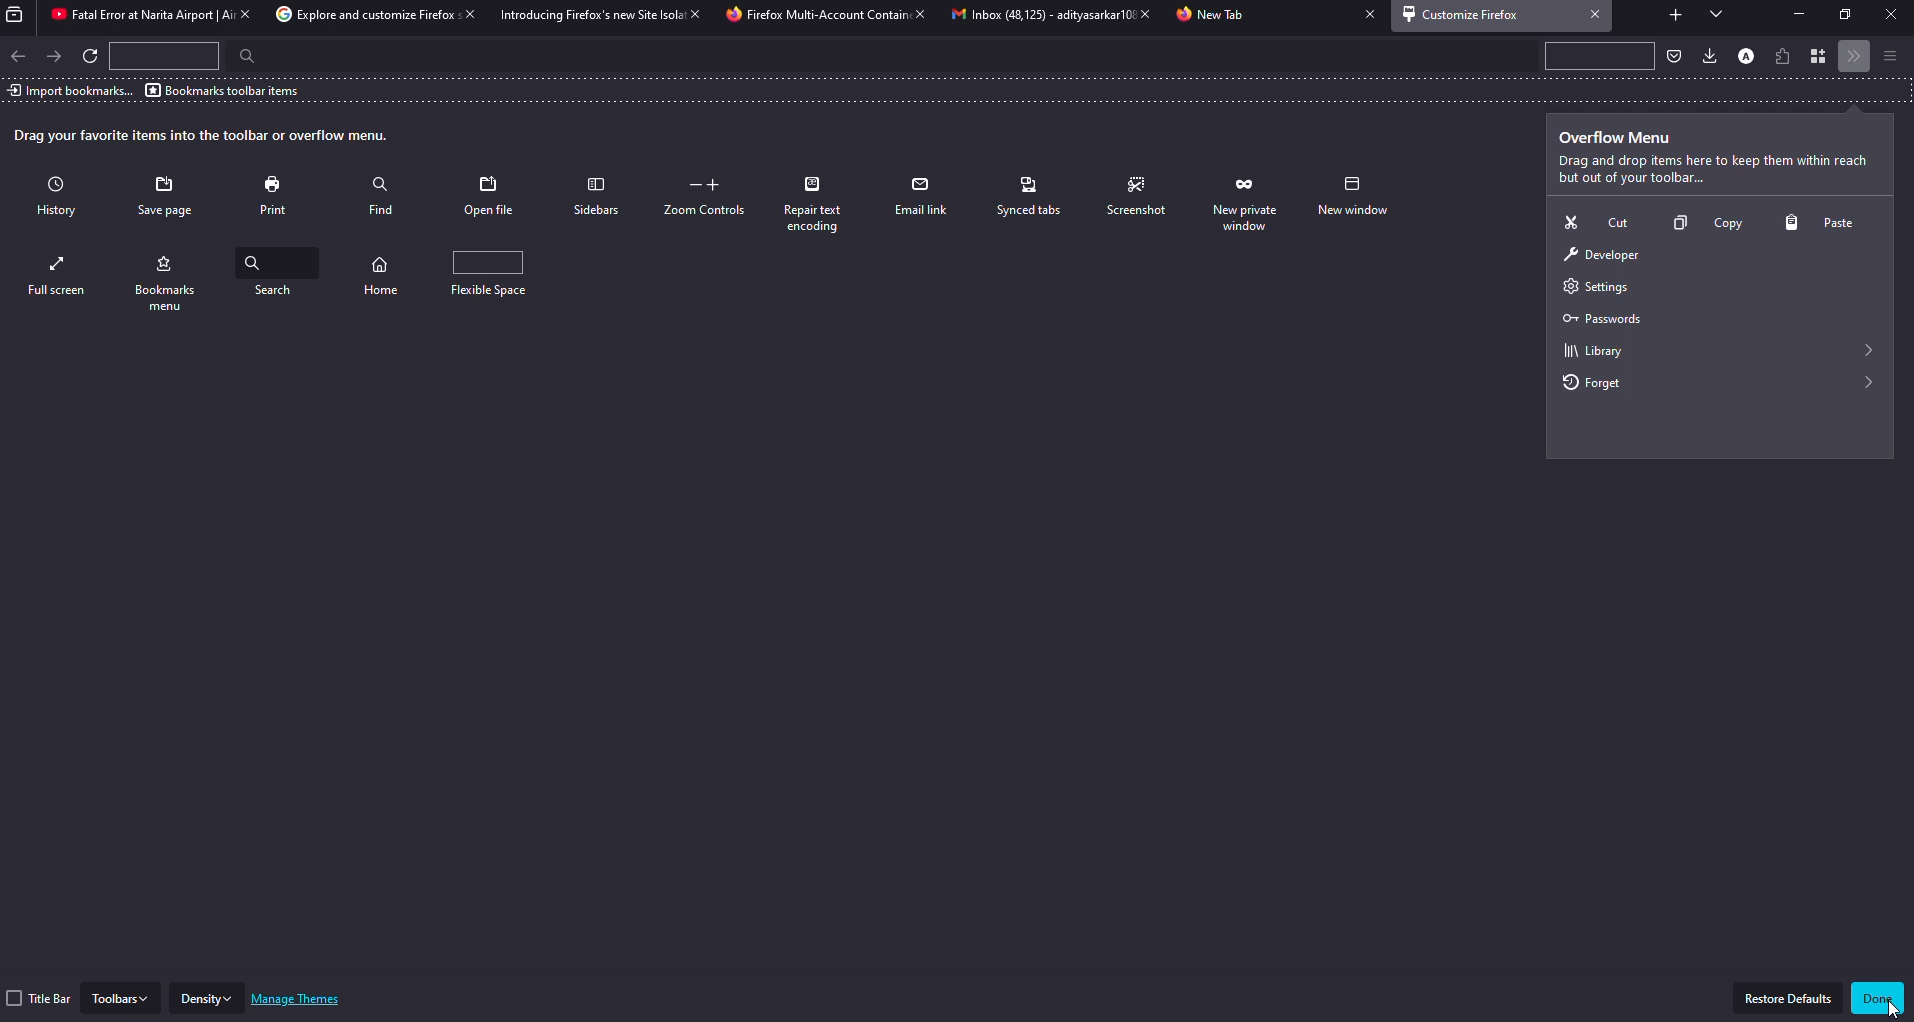 This screenshot has height=1022, width=1914. I want to click on developer, so click(1600, 256).